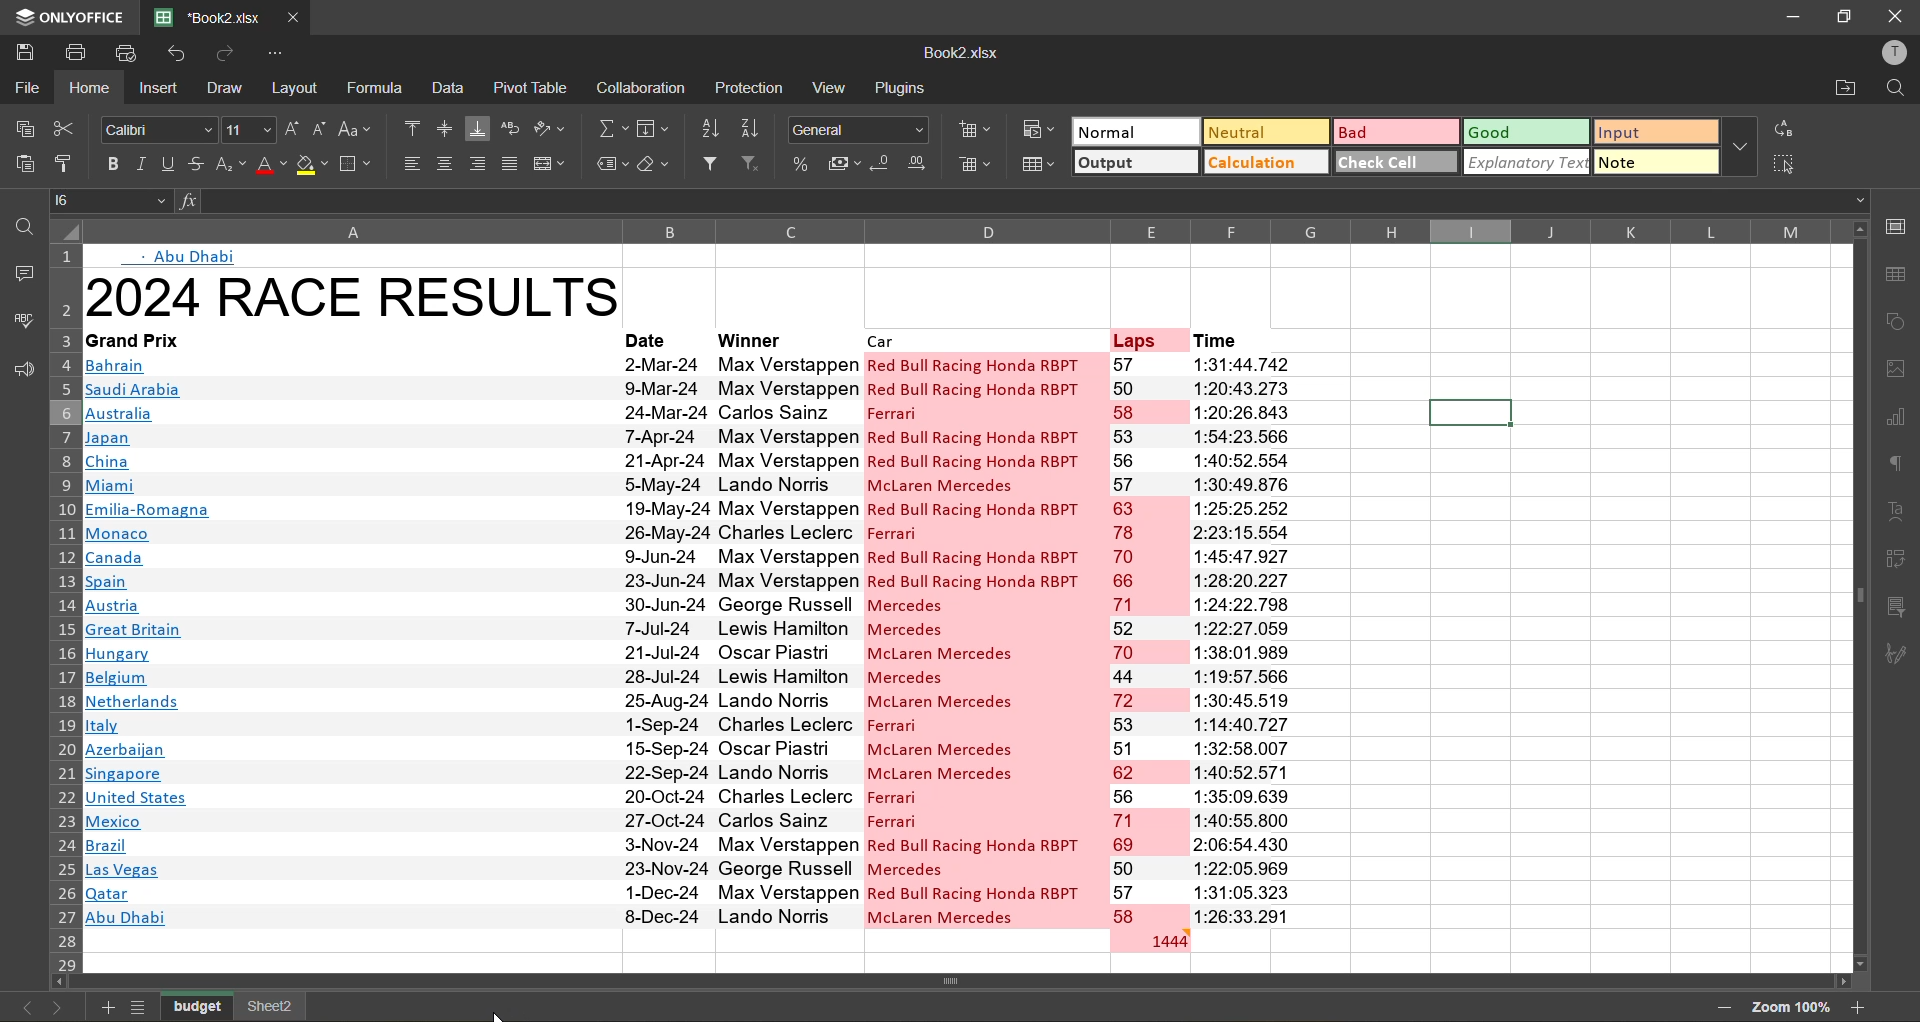  What do you see at coordinates (1901, 421) in the screenshot?
I see `charts` at bounding box center [1901, 421].